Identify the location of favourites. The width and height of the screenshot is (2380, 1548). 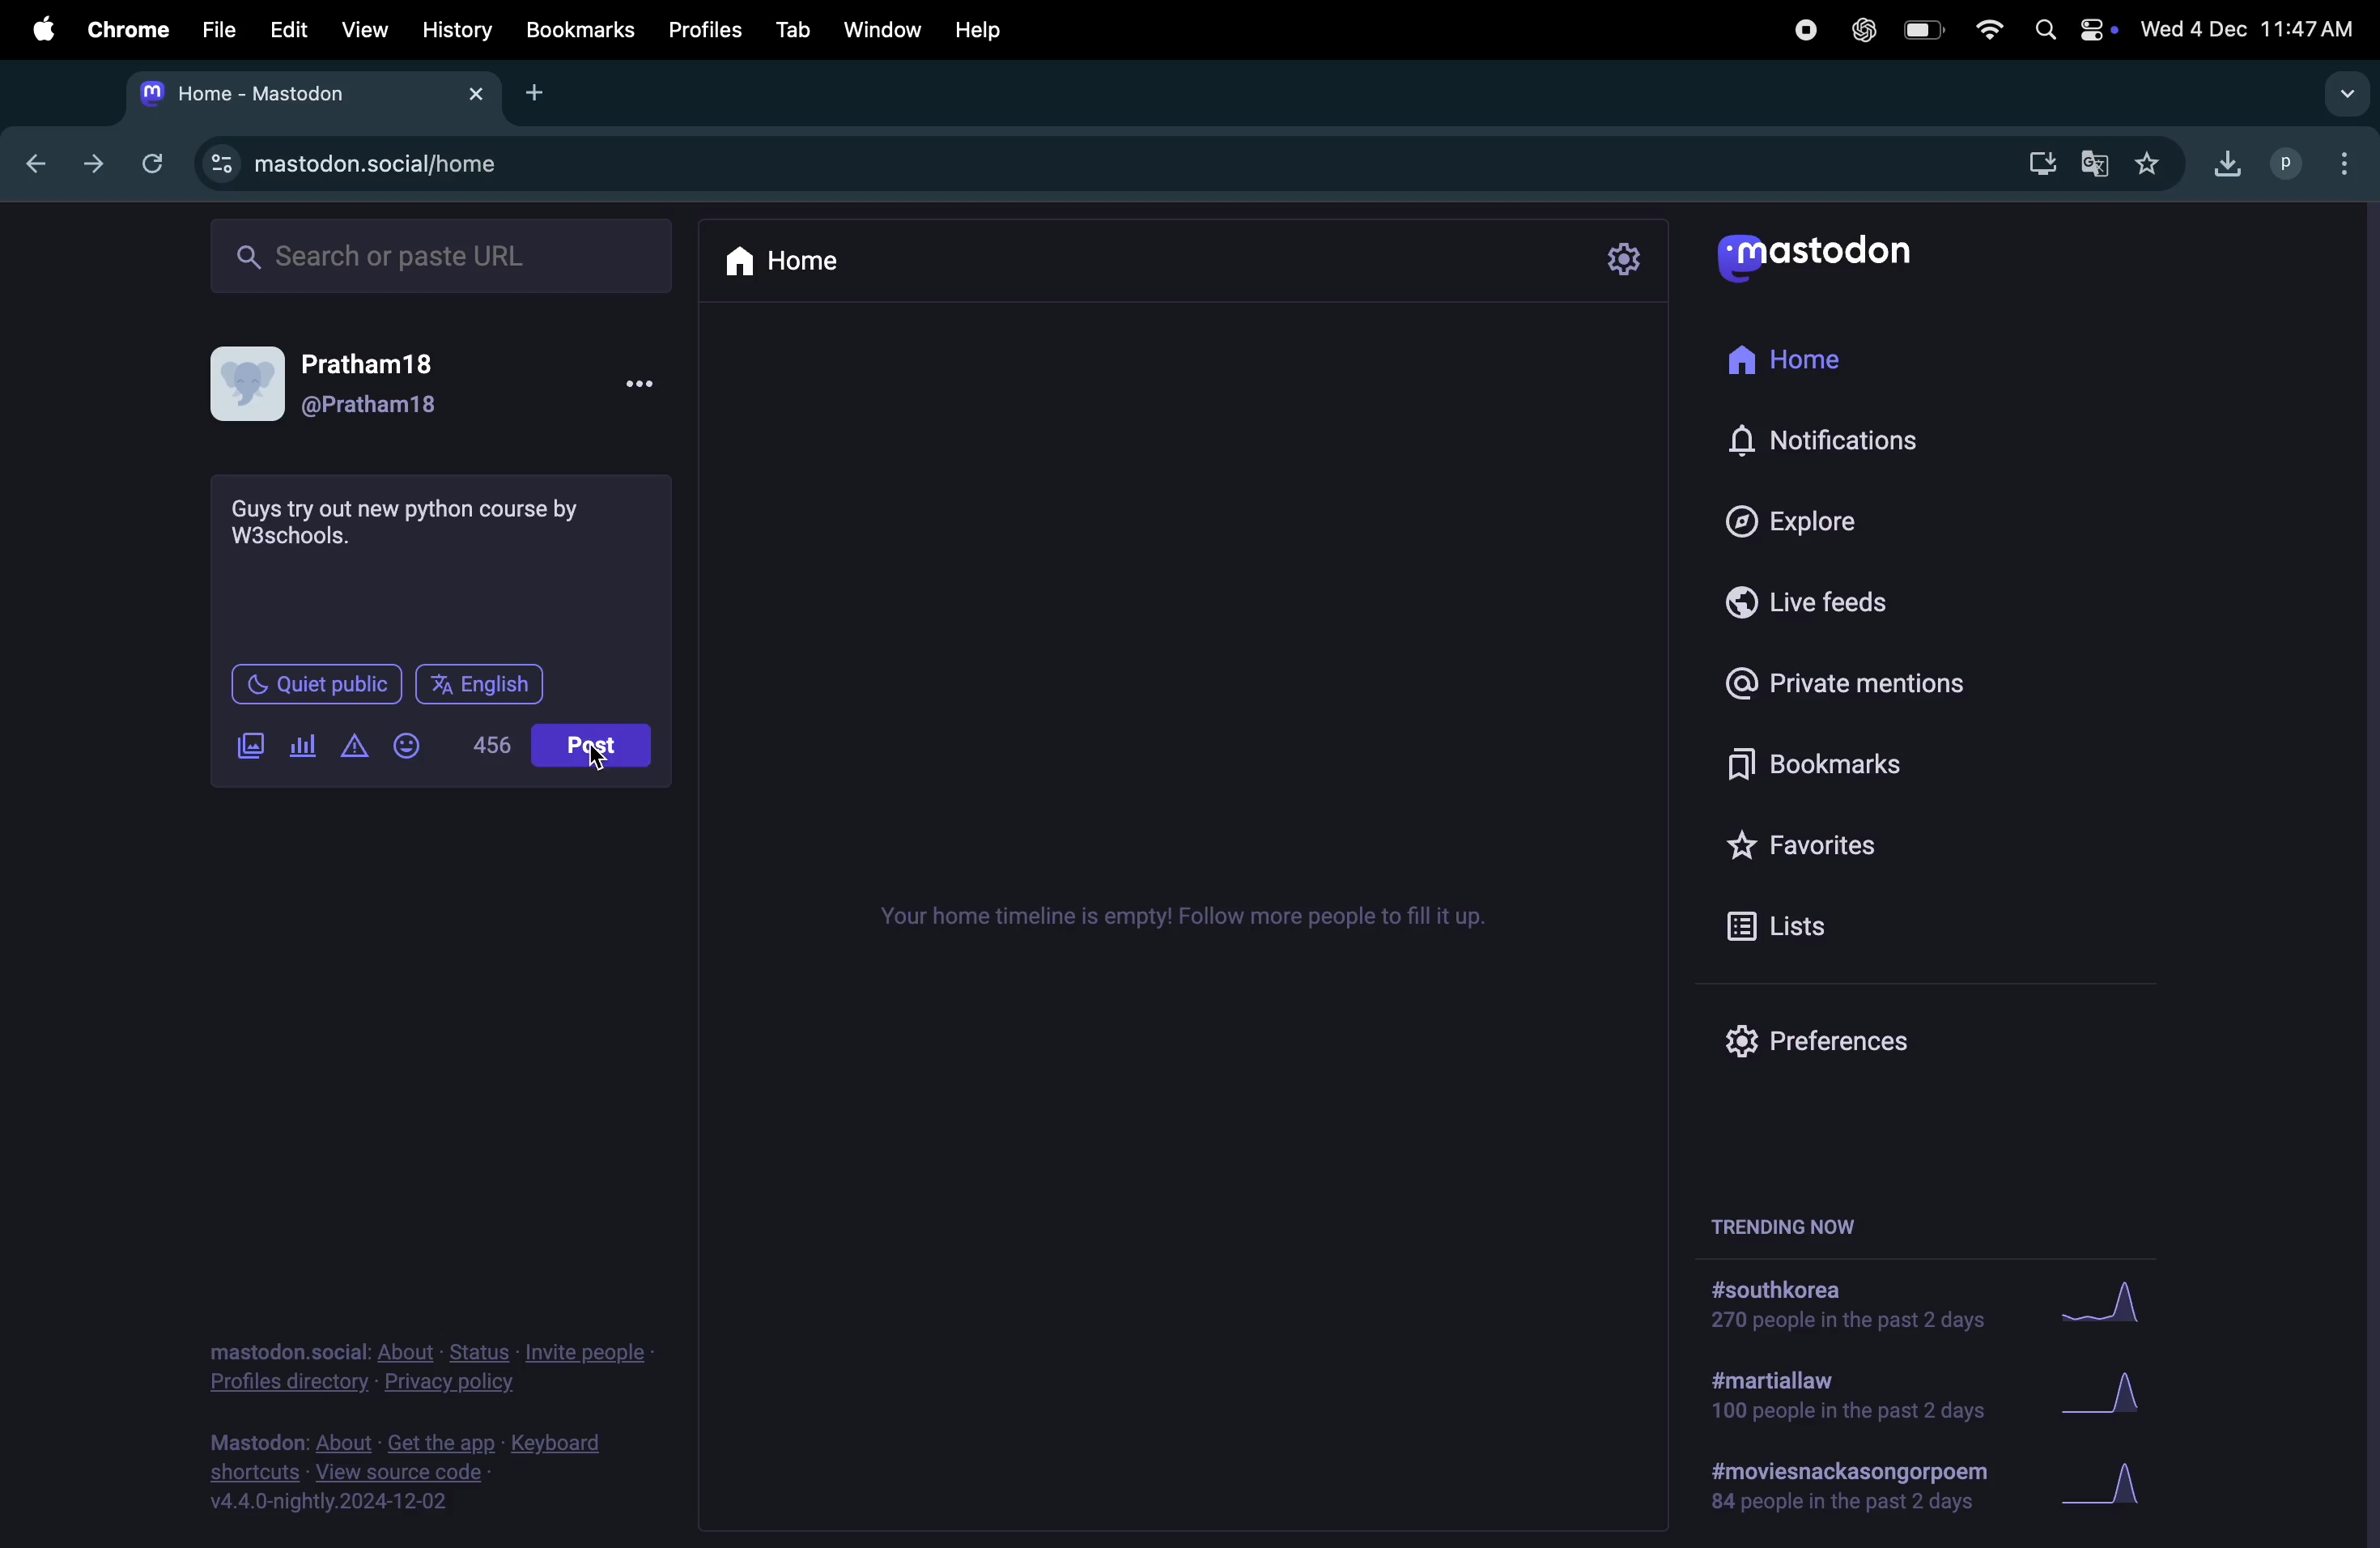
(1861, 839).